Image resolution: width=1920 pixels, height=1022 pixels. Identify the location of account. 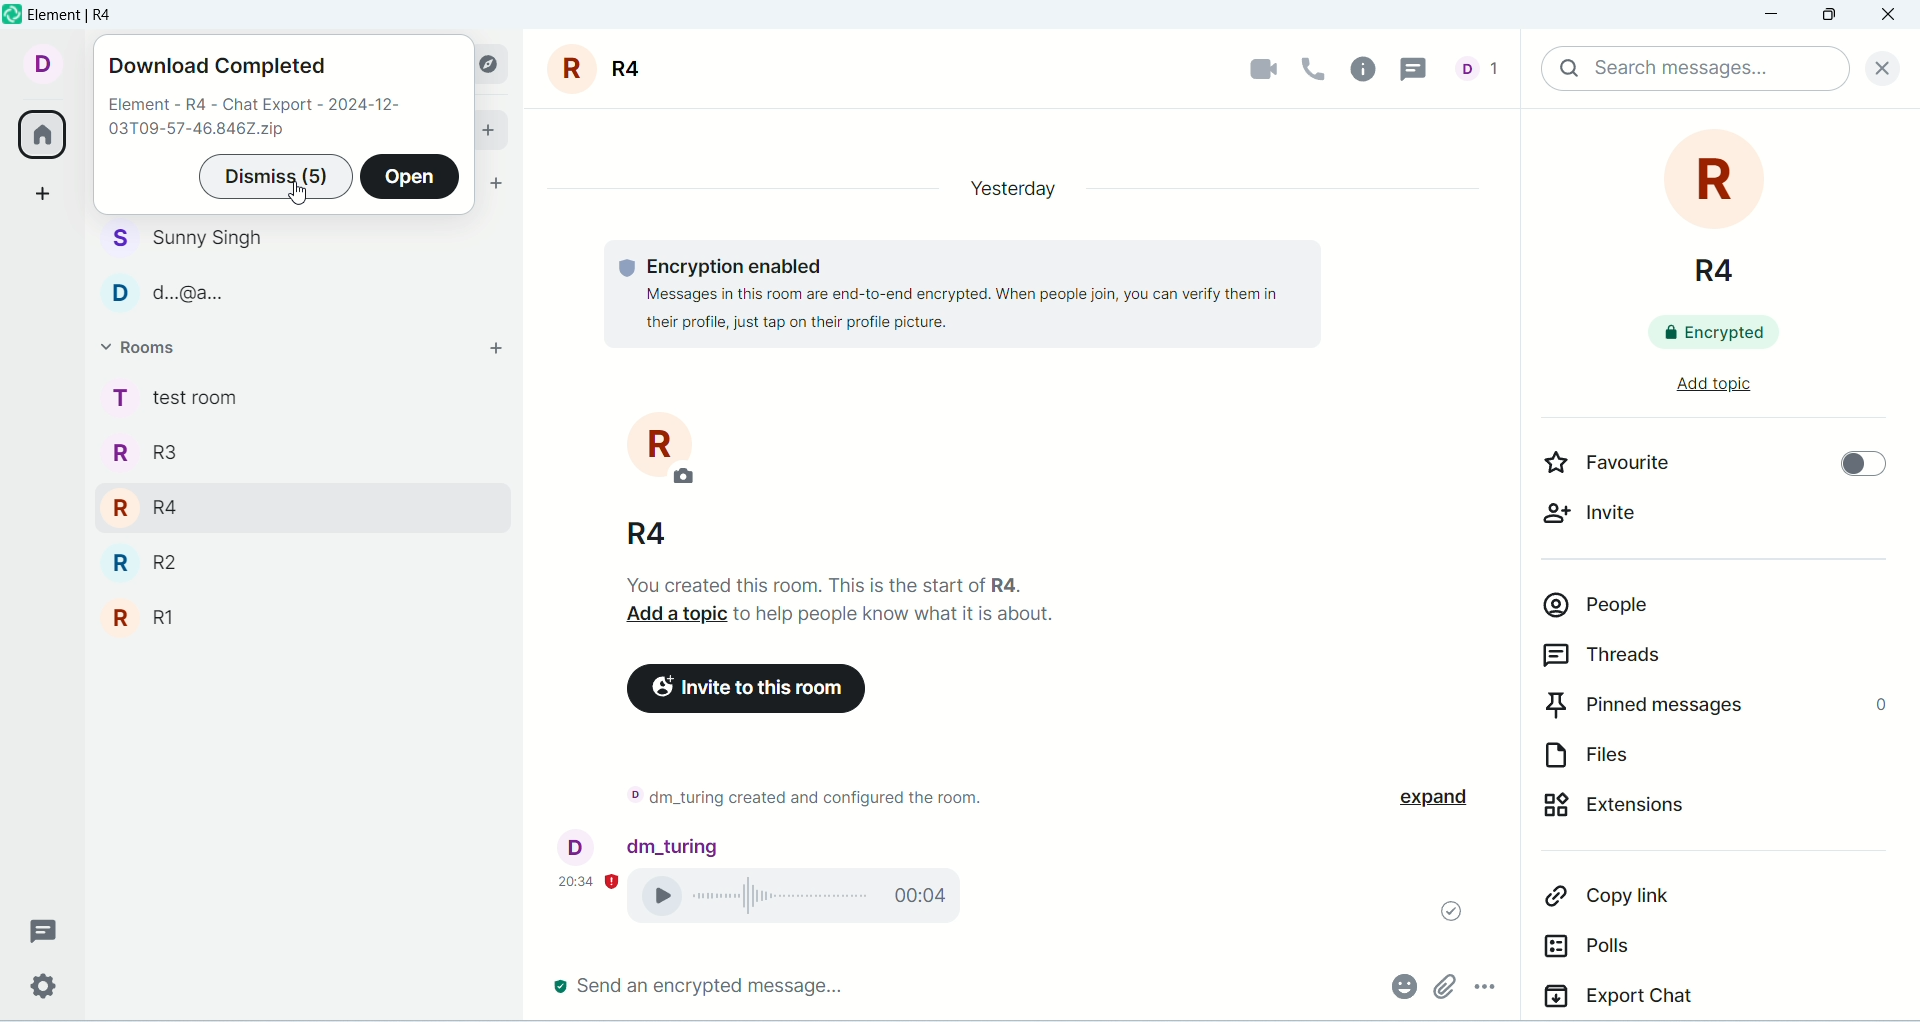
(40, 62).